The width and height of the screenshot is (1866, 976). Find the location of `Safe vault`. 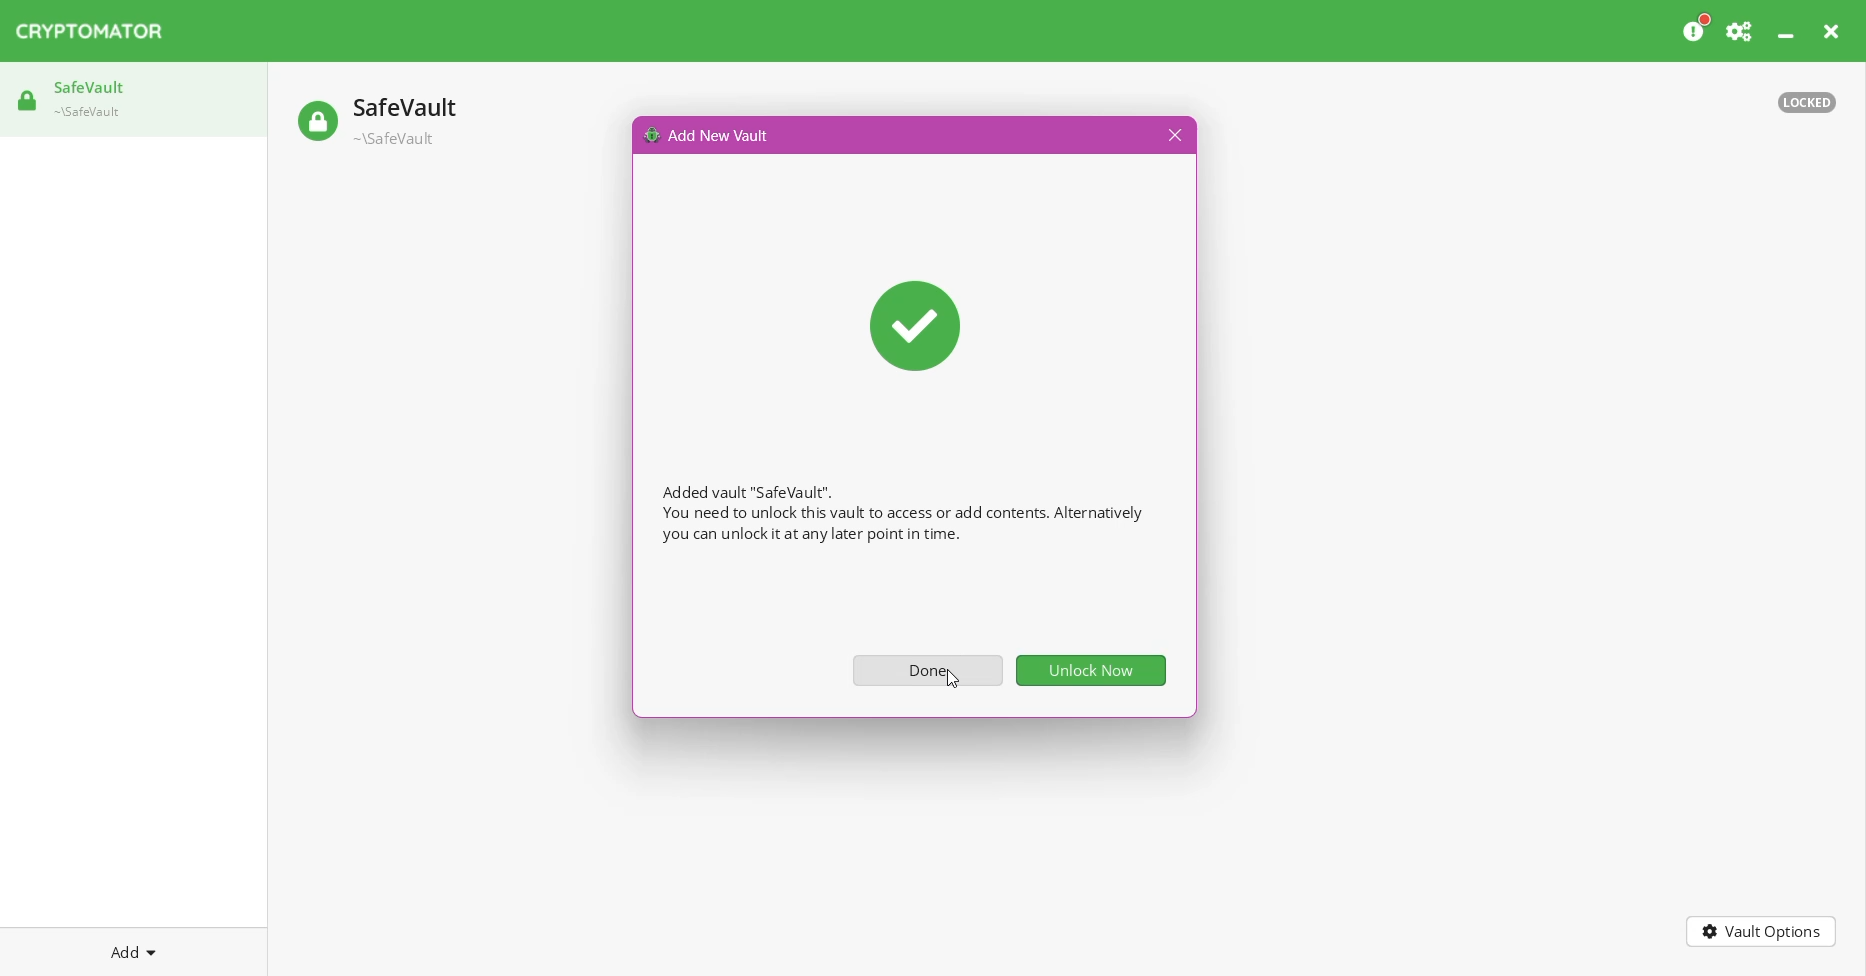

Safe vault is located at coordinates (379, 118).